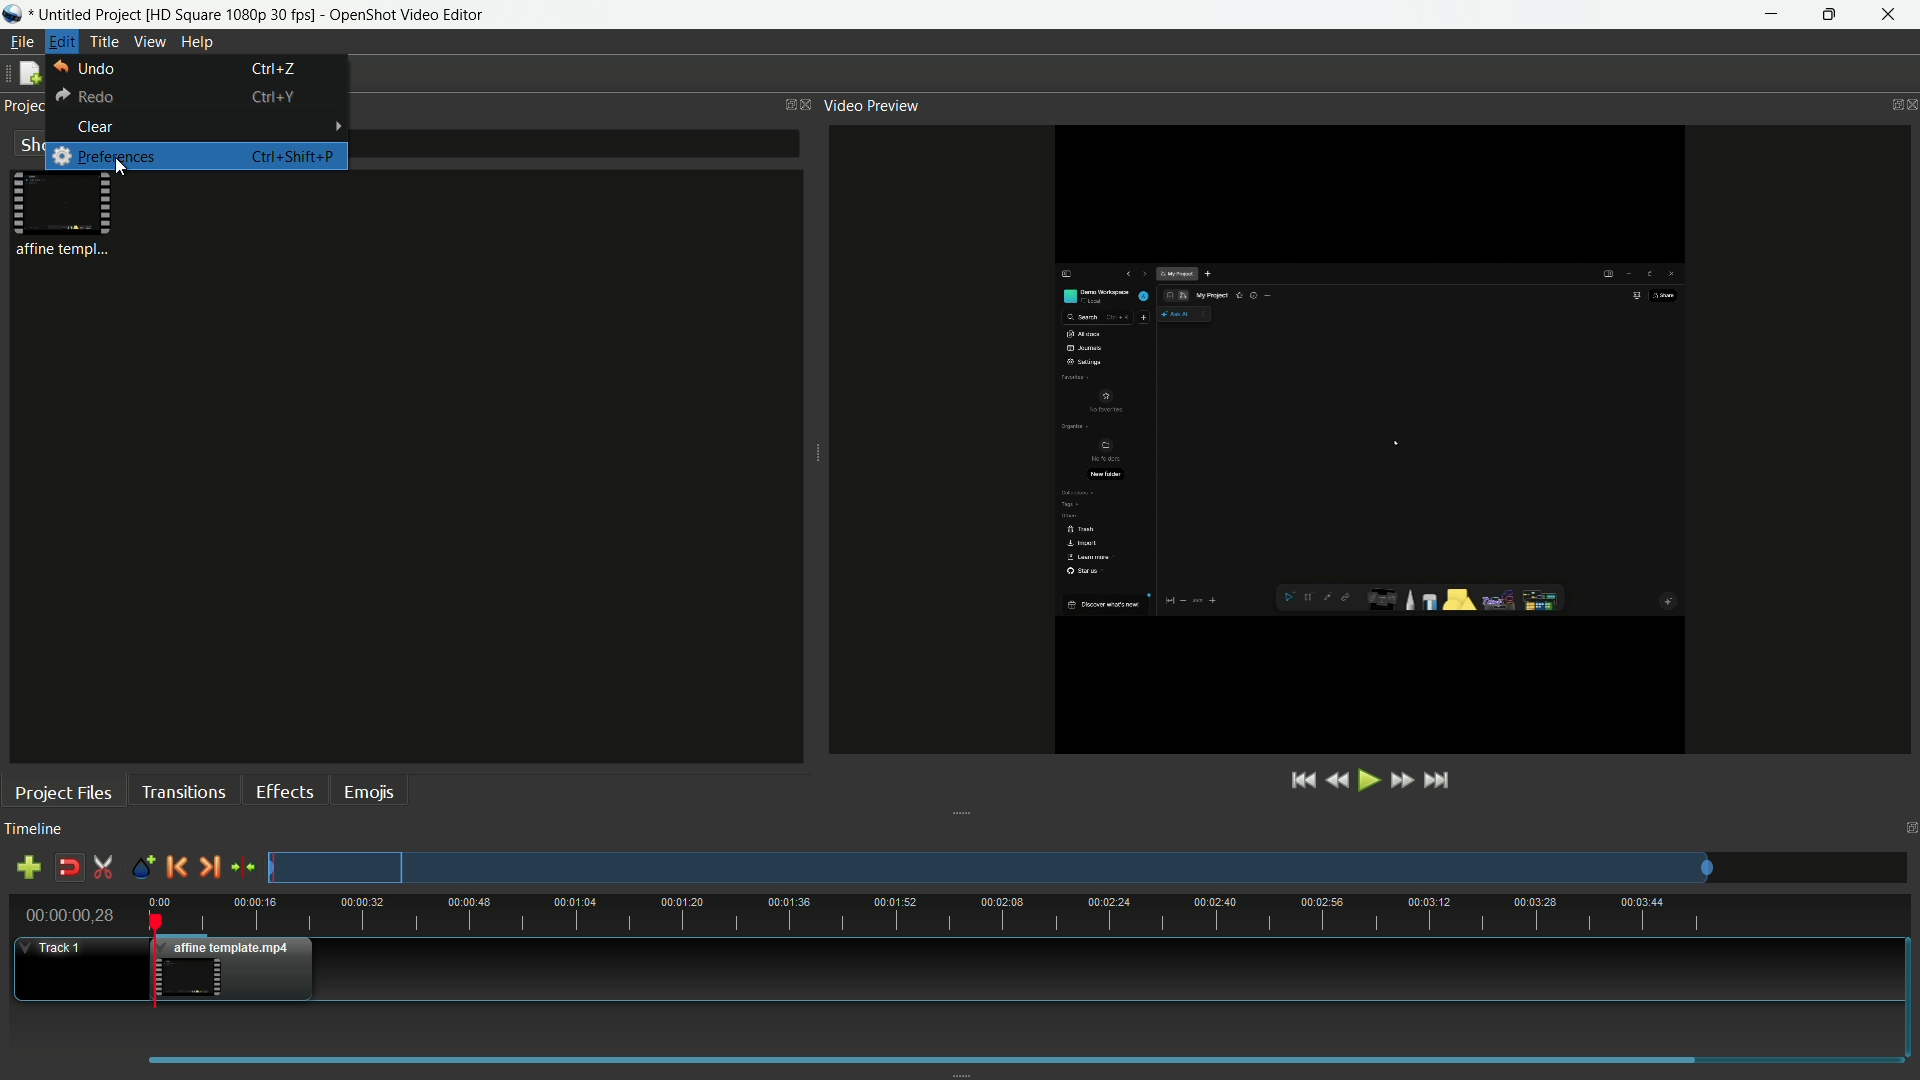 This screenshot has height=1080, width=1920. What do you see at coordinates (72, 914) in the screenshot?
I see `current time` at bounding box center [72, 914].